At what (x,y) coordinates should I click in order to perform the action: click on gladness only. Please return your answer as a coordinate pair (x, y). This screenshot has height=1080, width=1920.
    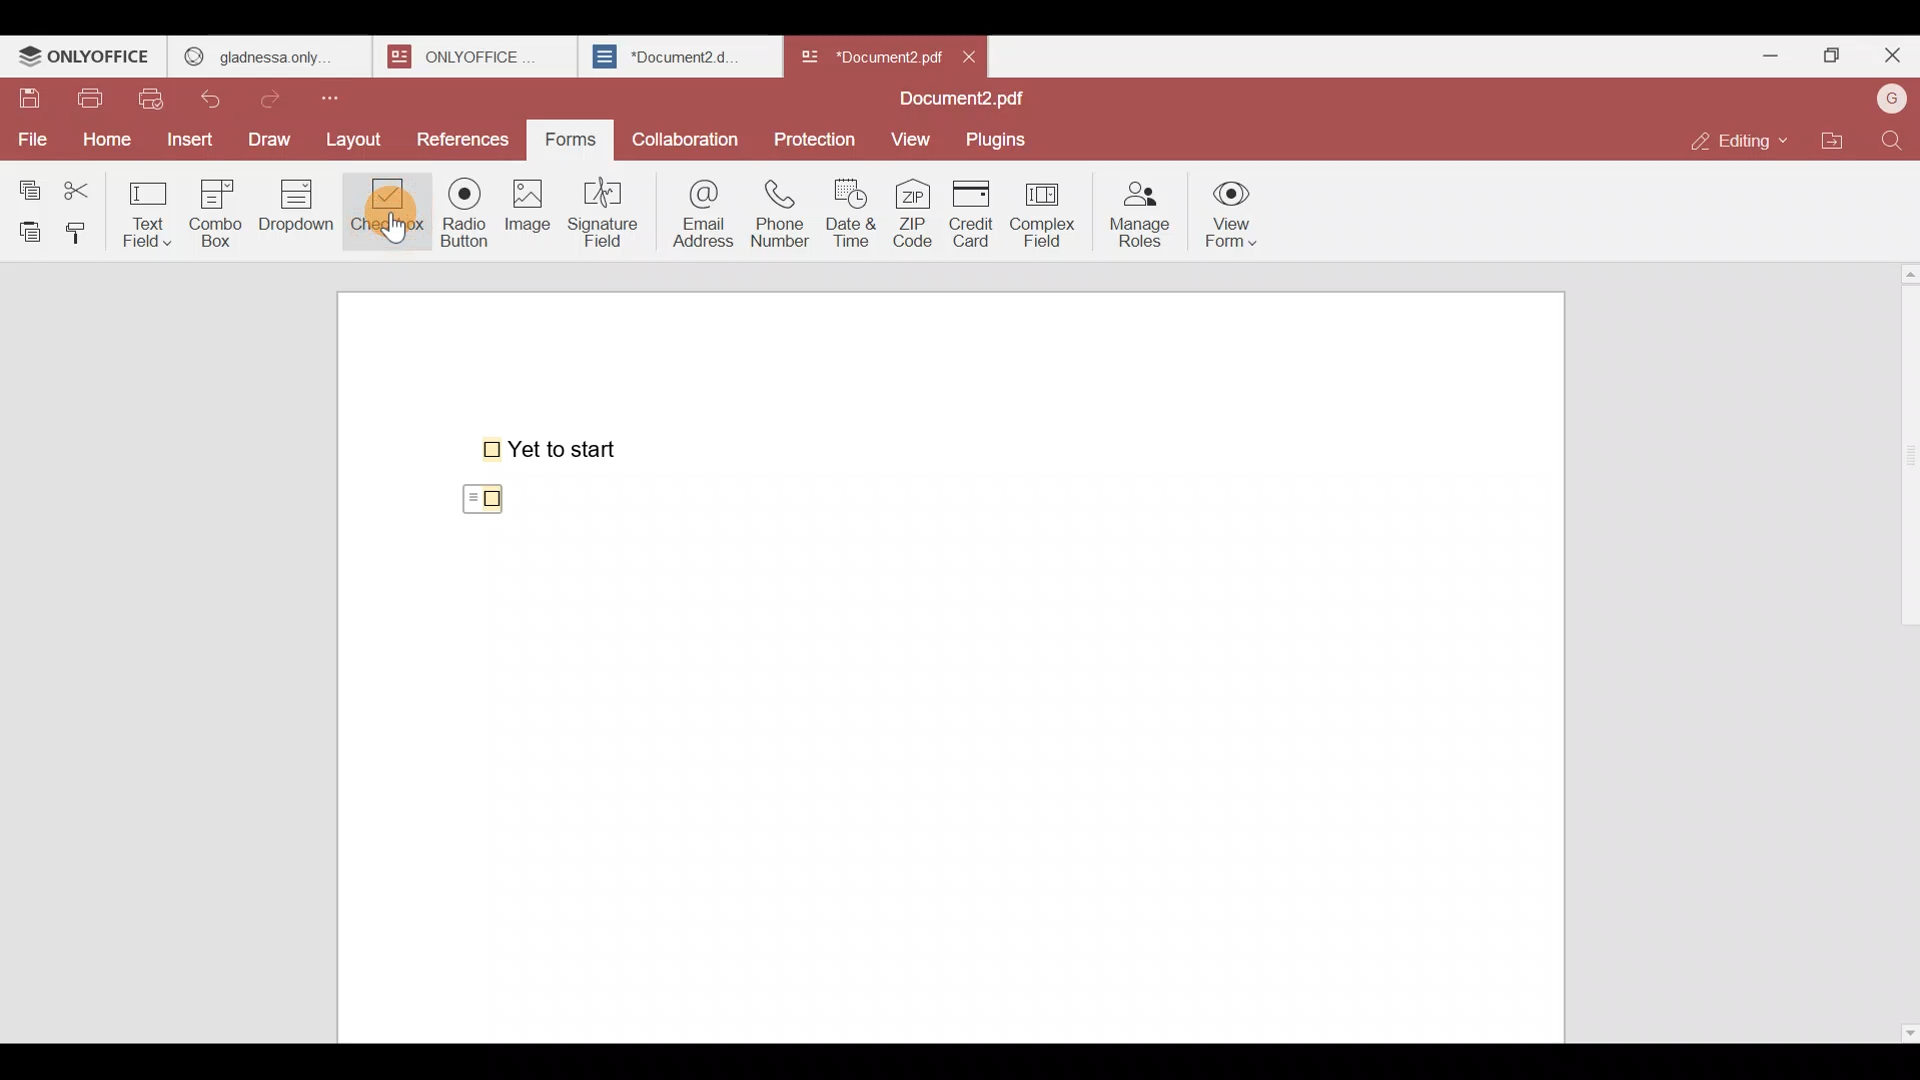
    Looking at the image, I should click on (268, 52).